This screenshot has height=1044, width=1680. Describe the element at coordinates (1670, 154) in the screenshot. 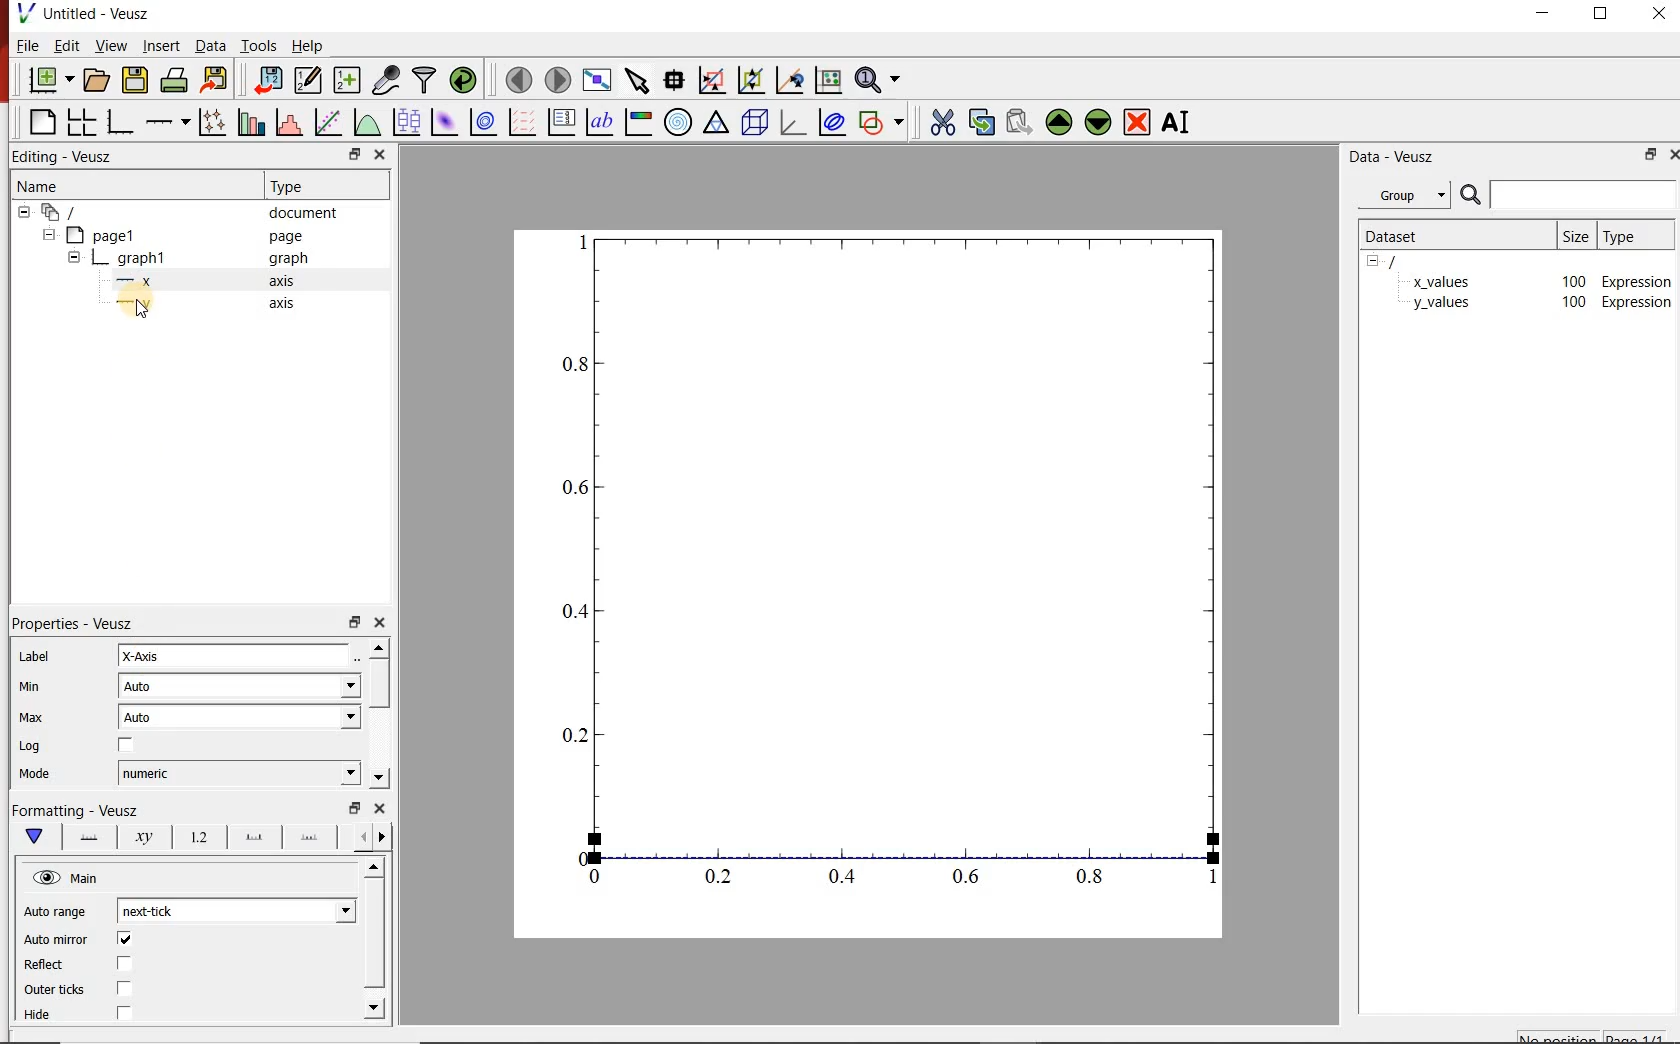

I see `close` at that location.